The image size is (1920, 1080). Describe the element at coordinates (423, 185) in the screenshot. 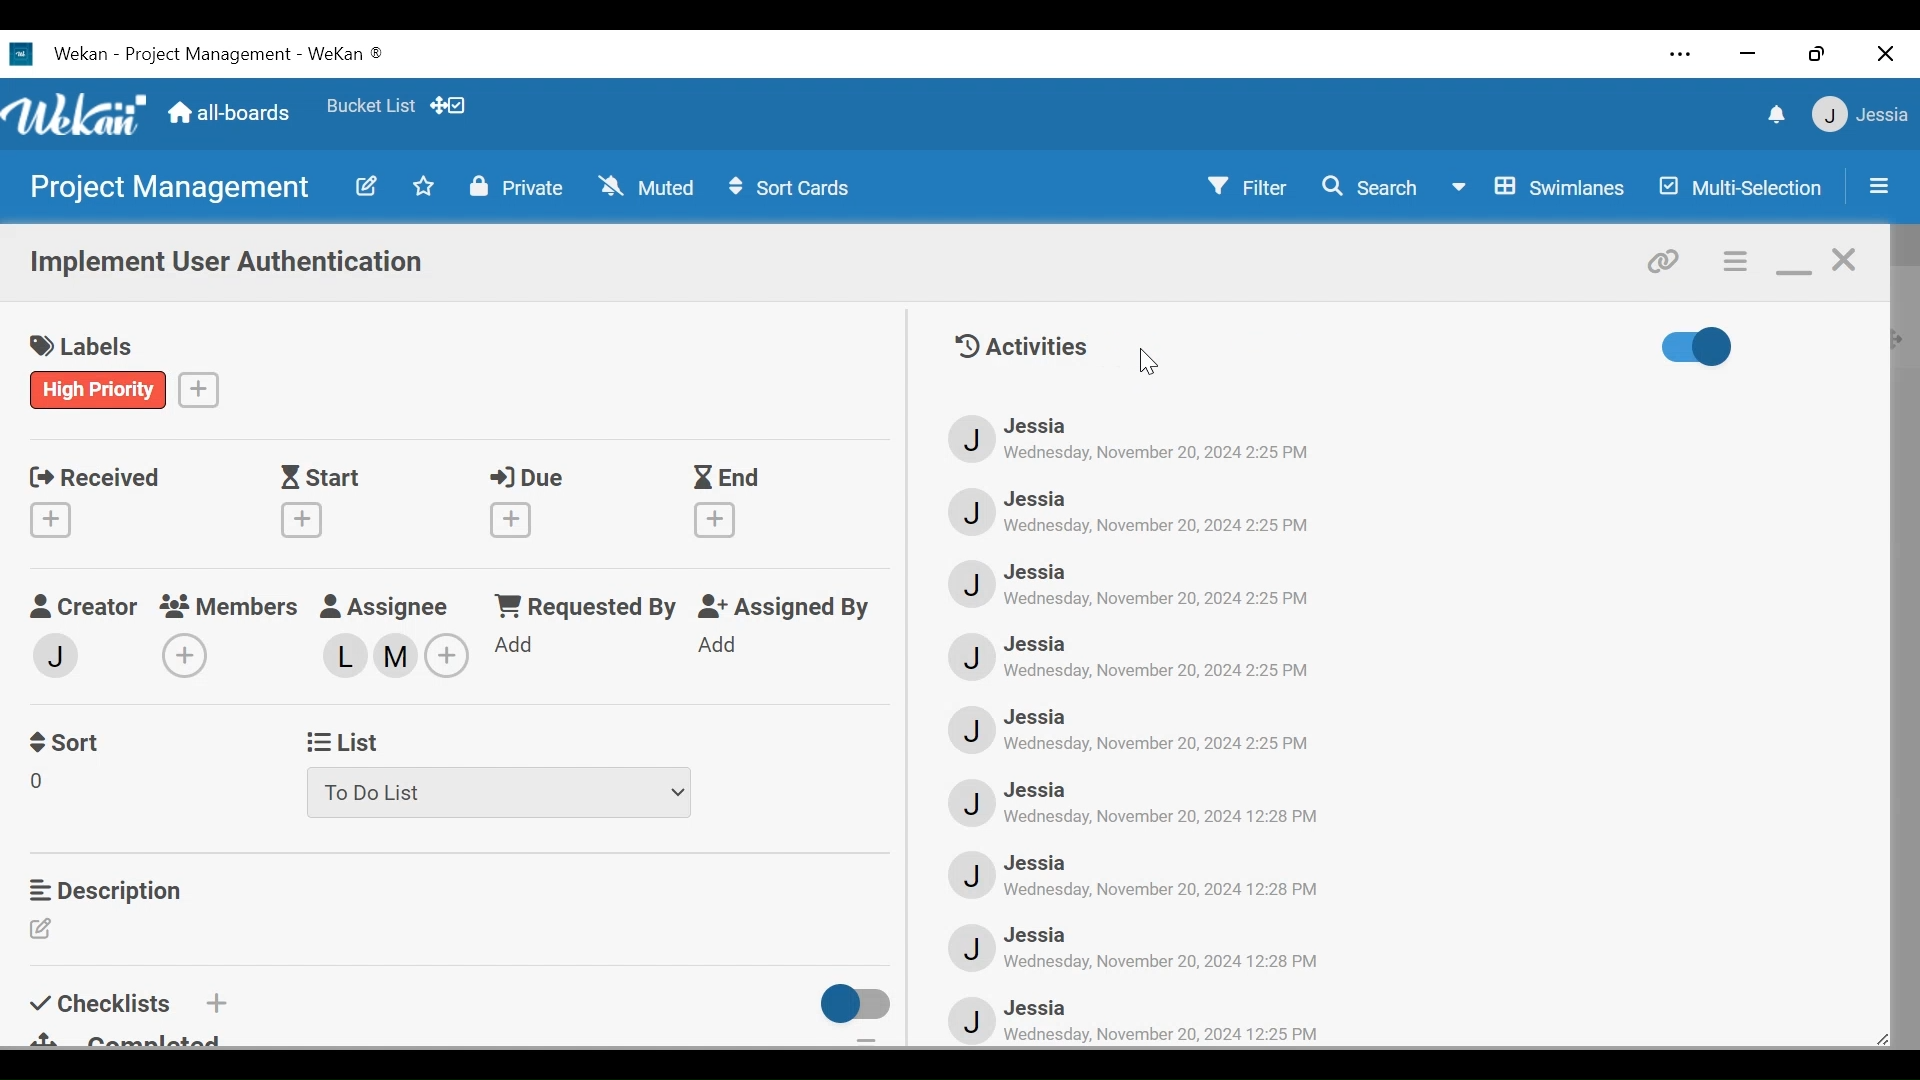

I see `Toggle favorites` at that location.